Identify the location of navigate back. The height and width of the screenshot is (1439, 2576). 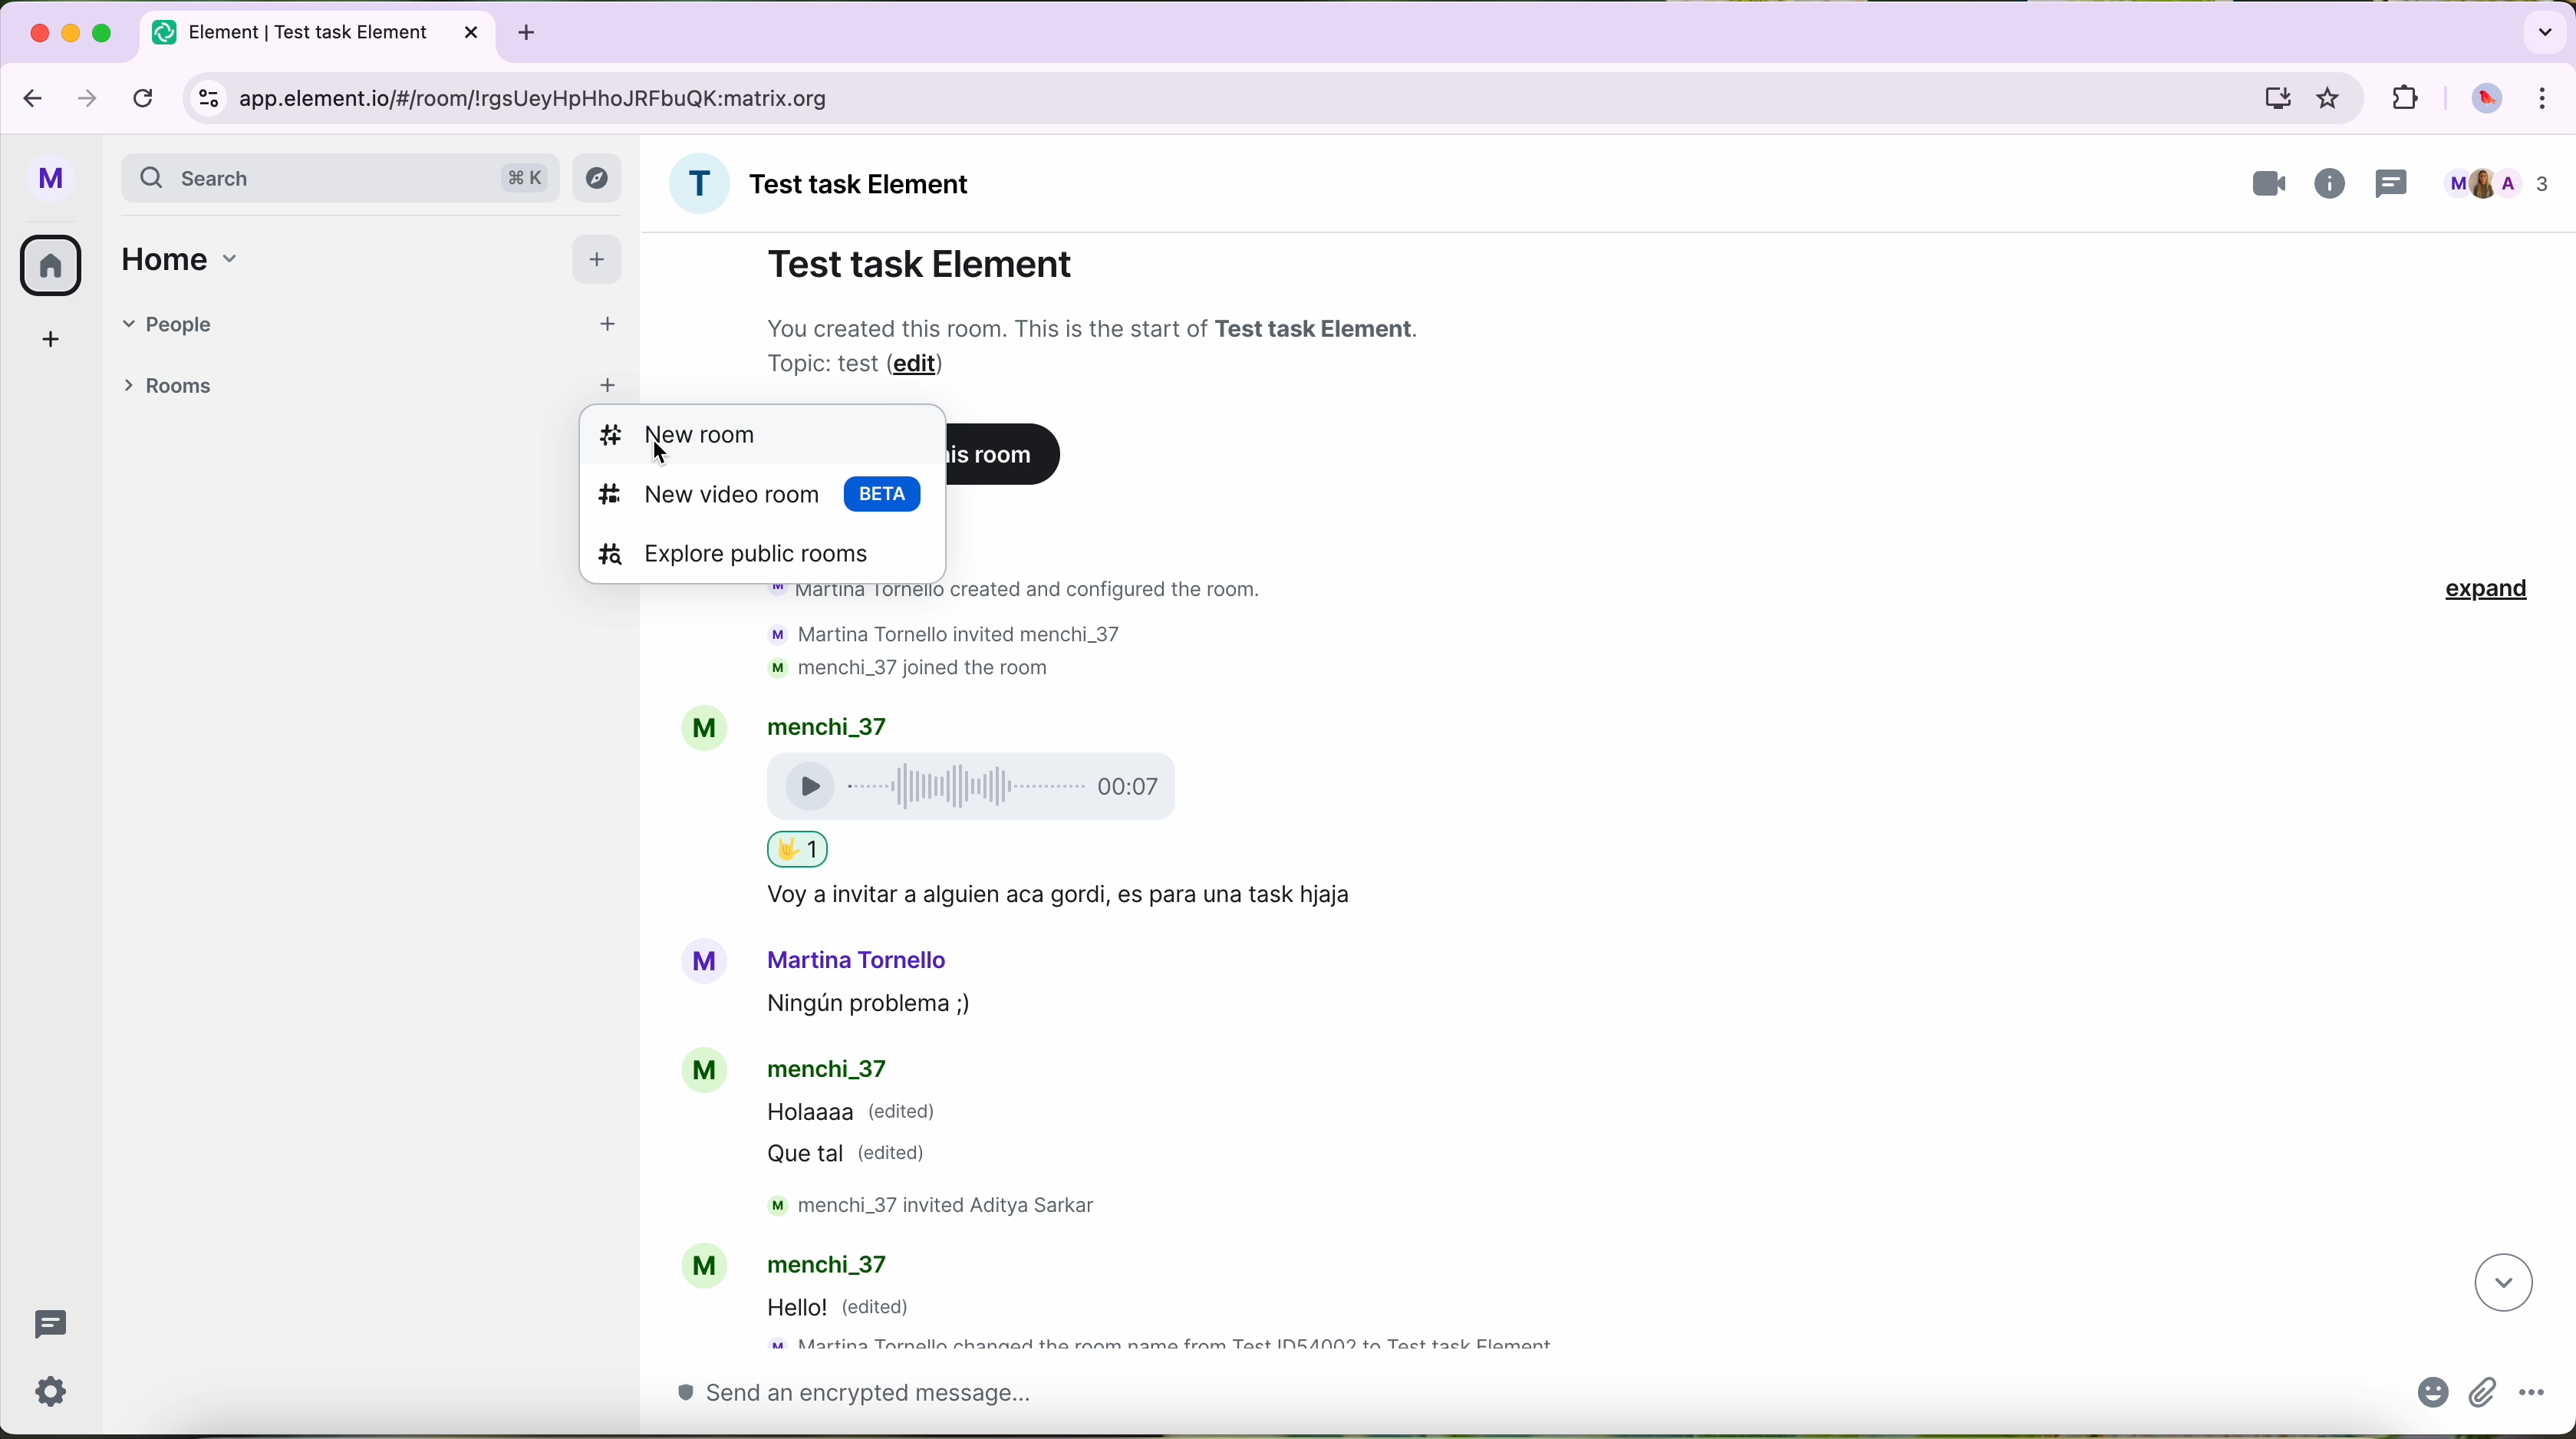
(27, 93).